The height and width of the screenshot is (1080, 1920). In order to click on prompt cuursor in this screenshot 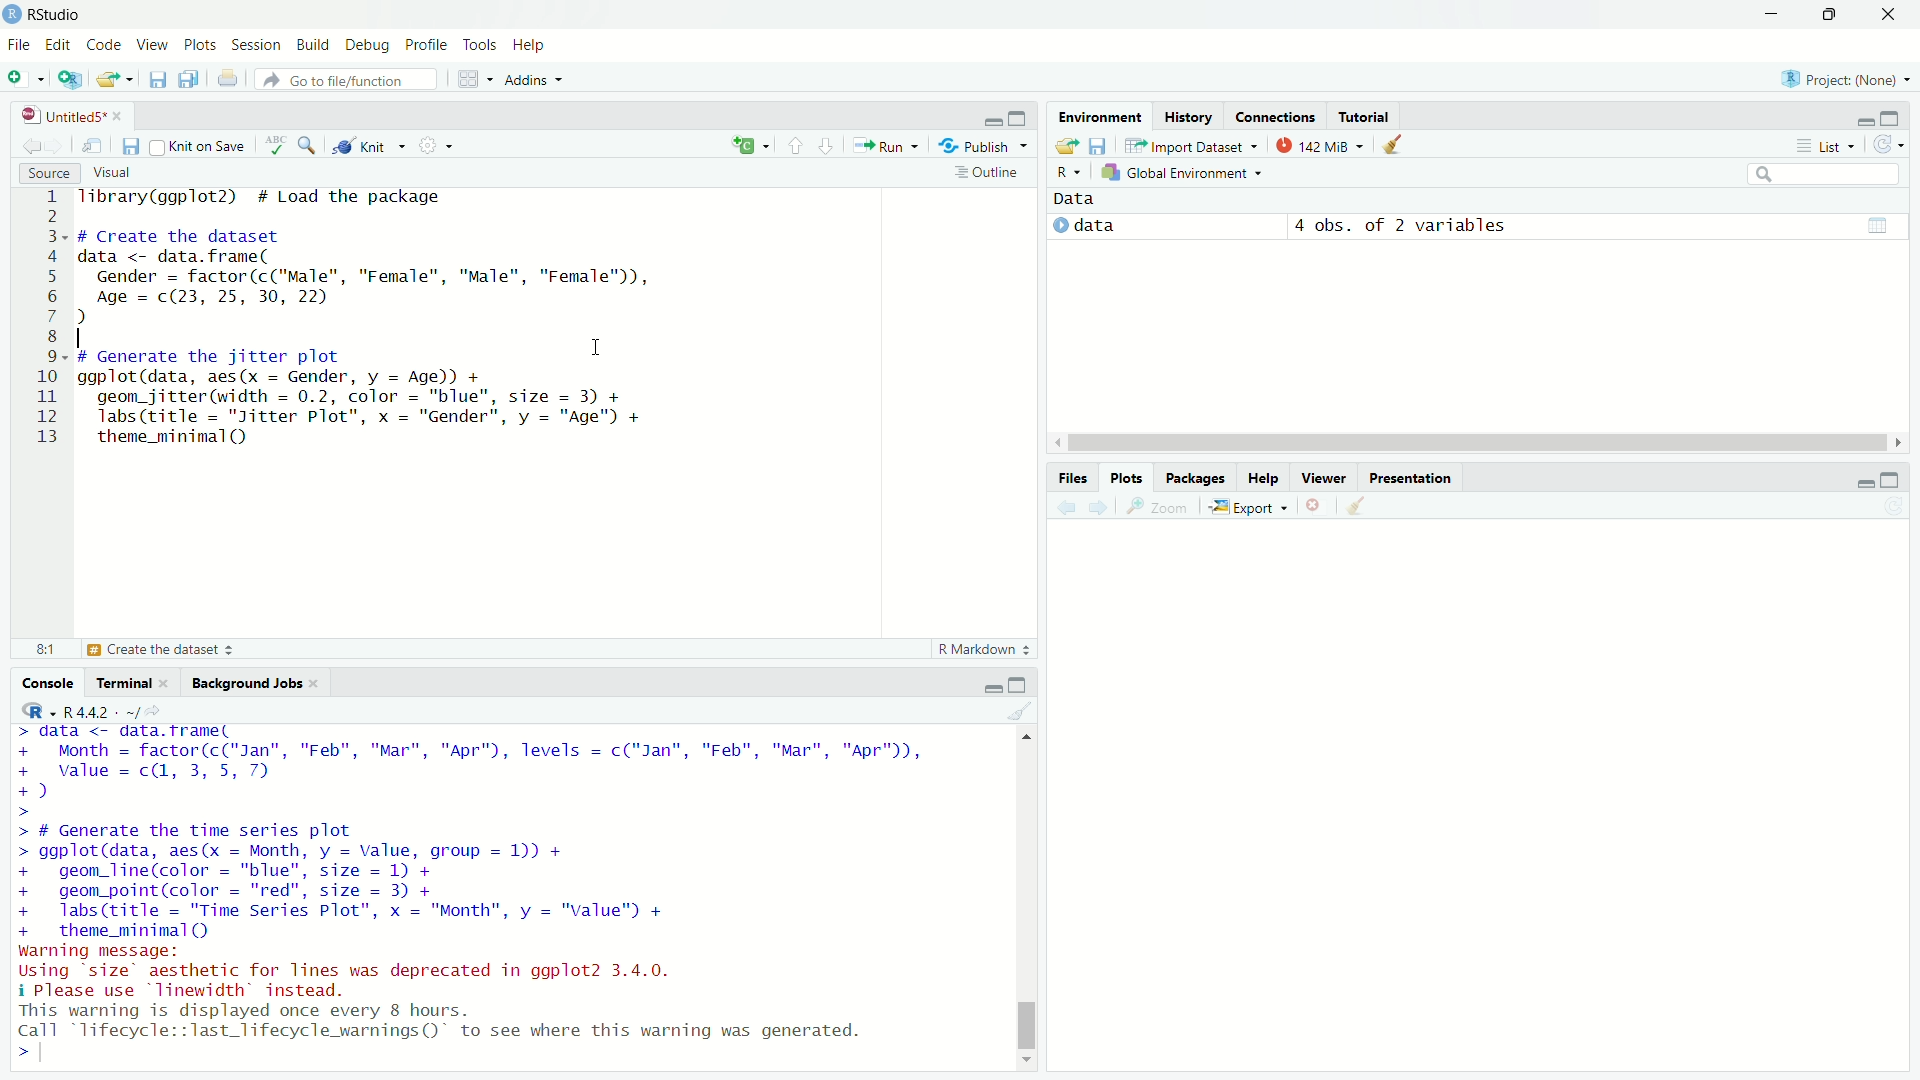, I will do `click(20, 812)`.